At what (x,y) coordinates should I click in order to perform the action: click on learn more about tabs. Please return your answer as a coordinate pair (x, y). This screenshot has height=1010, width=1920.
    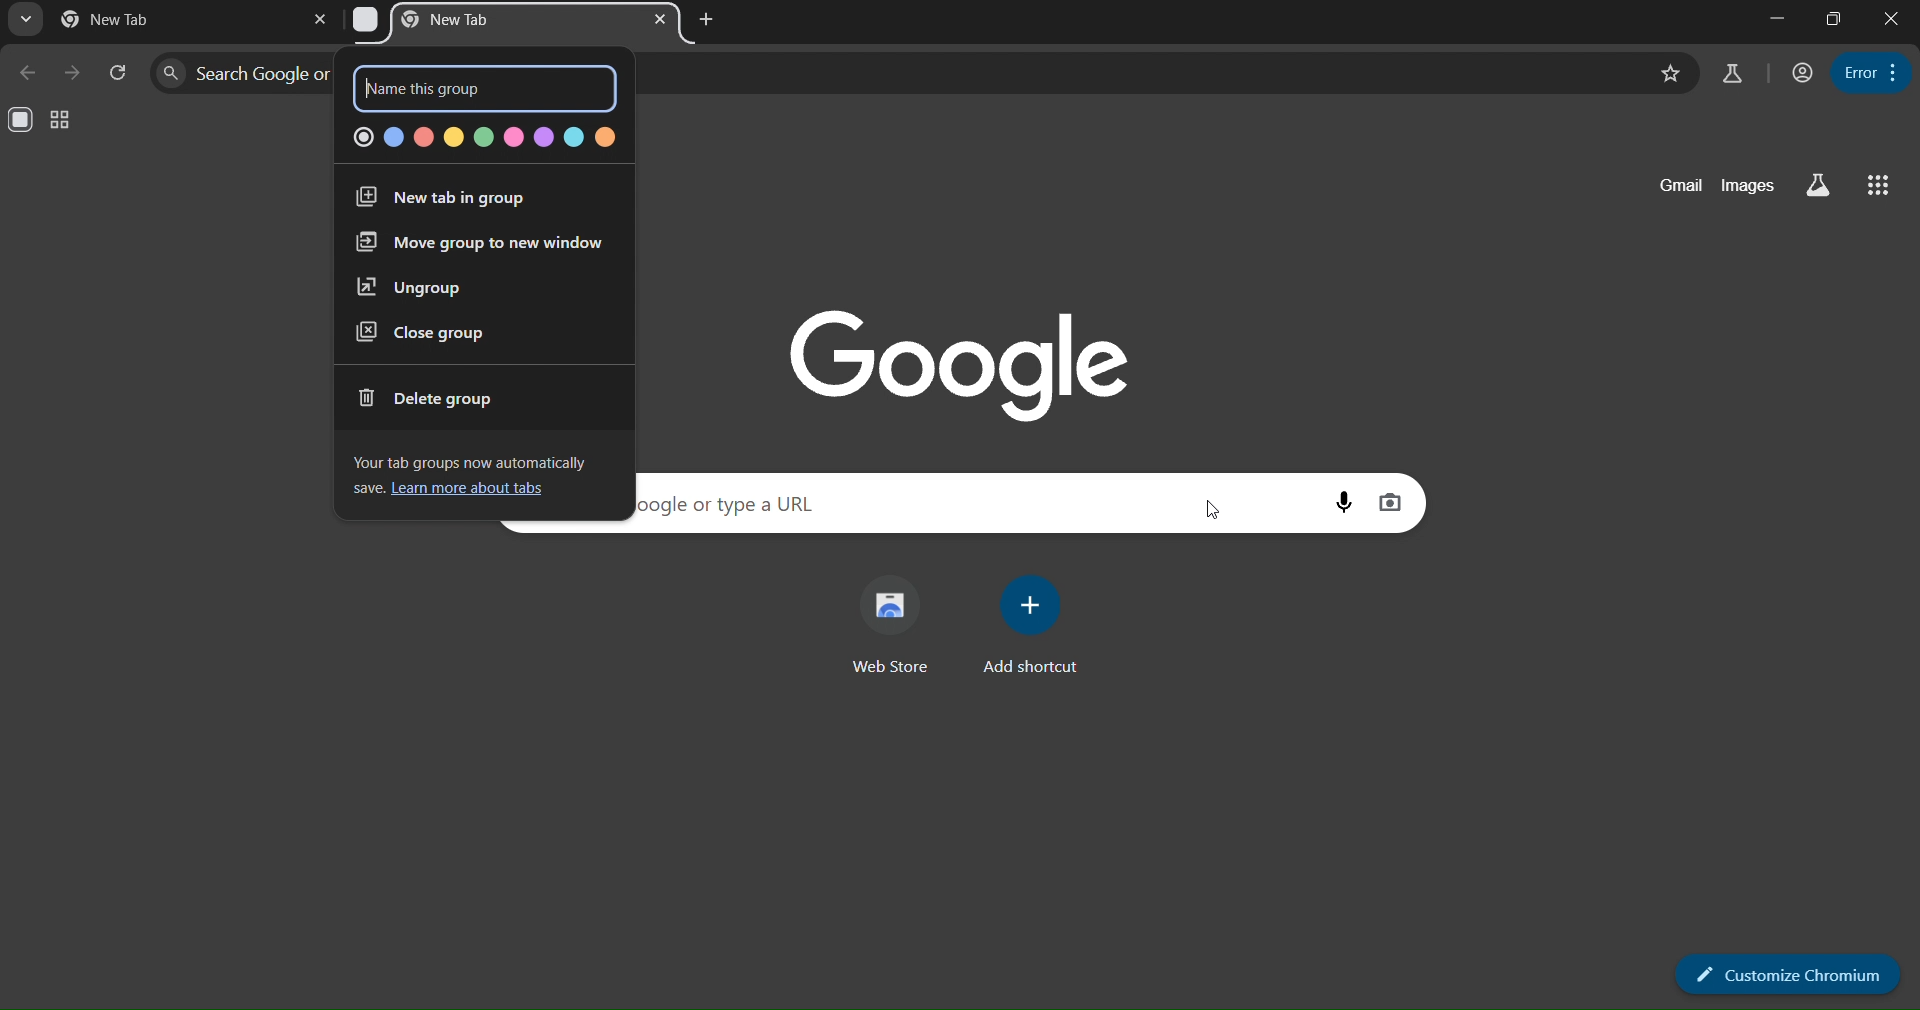
    Looking at the image, I should click on (466, 491).